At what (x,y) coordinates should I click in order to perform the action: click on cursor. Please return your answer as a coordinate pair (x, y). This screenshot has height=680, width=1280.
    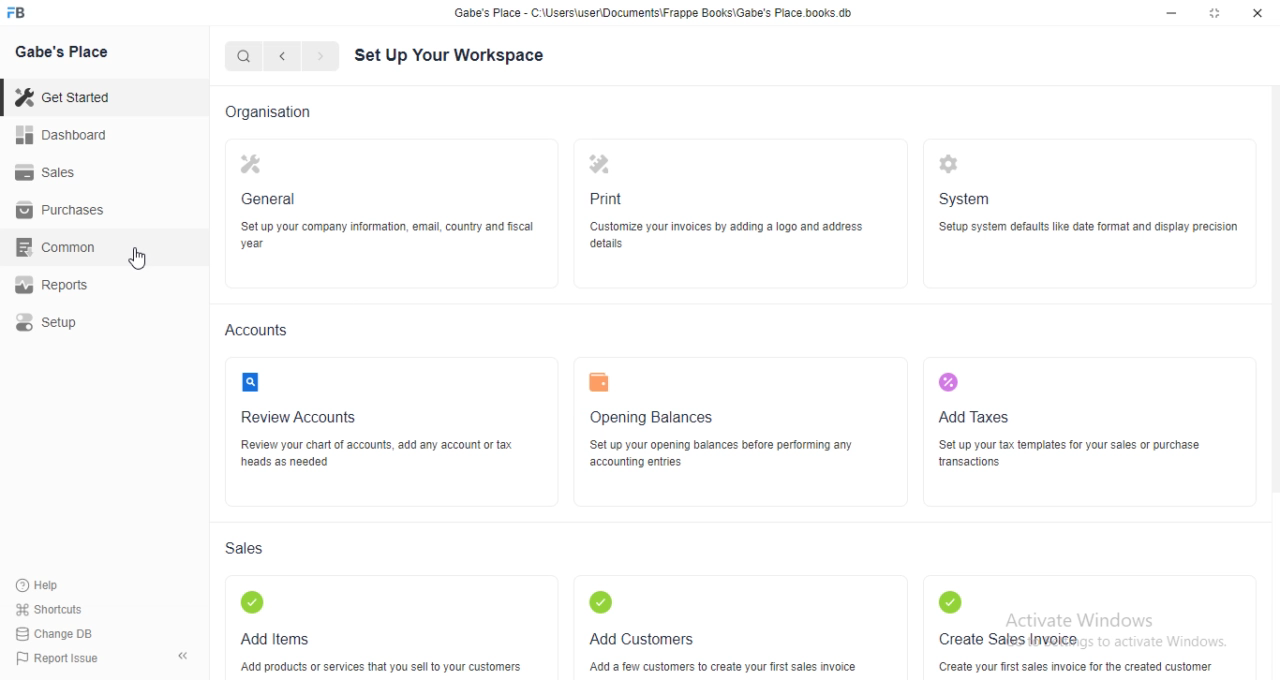
    Looking at the image, I should click on (137, 260).